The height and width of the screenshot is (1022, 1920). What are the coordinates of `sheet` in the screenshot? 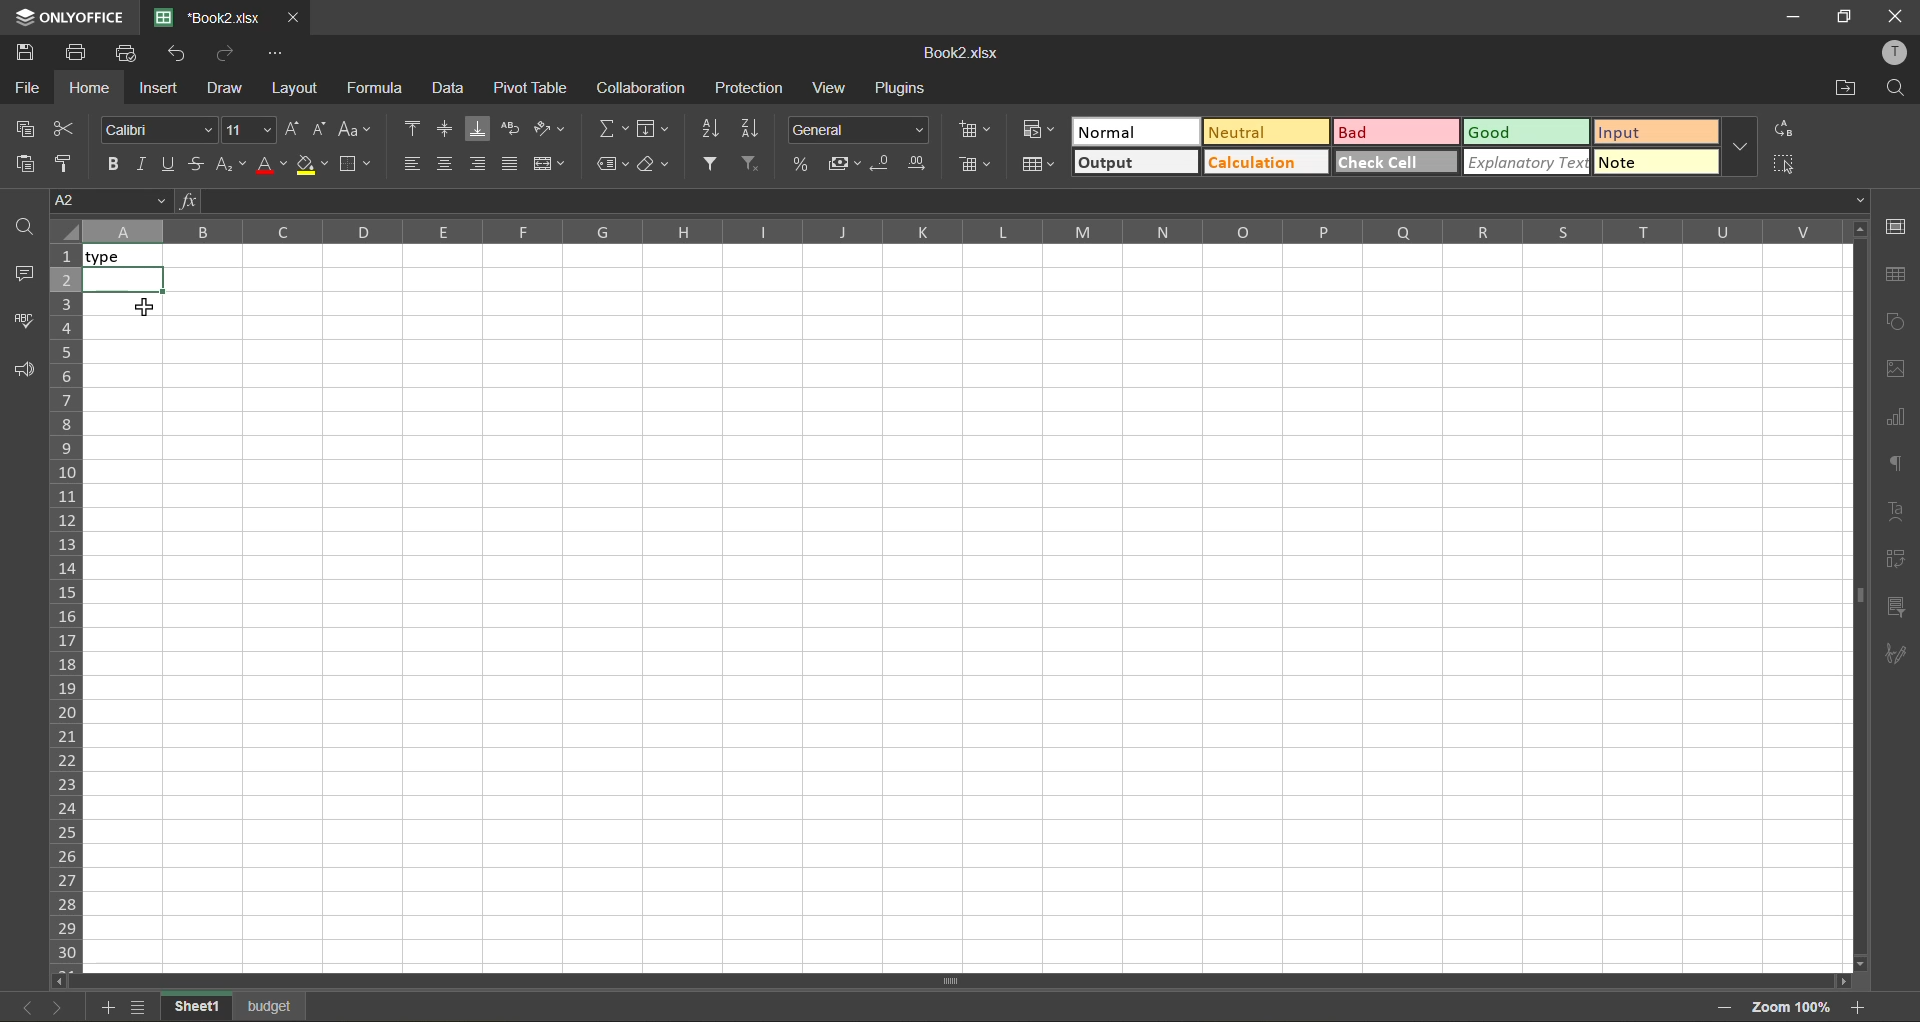 It's located at (270, 1005).